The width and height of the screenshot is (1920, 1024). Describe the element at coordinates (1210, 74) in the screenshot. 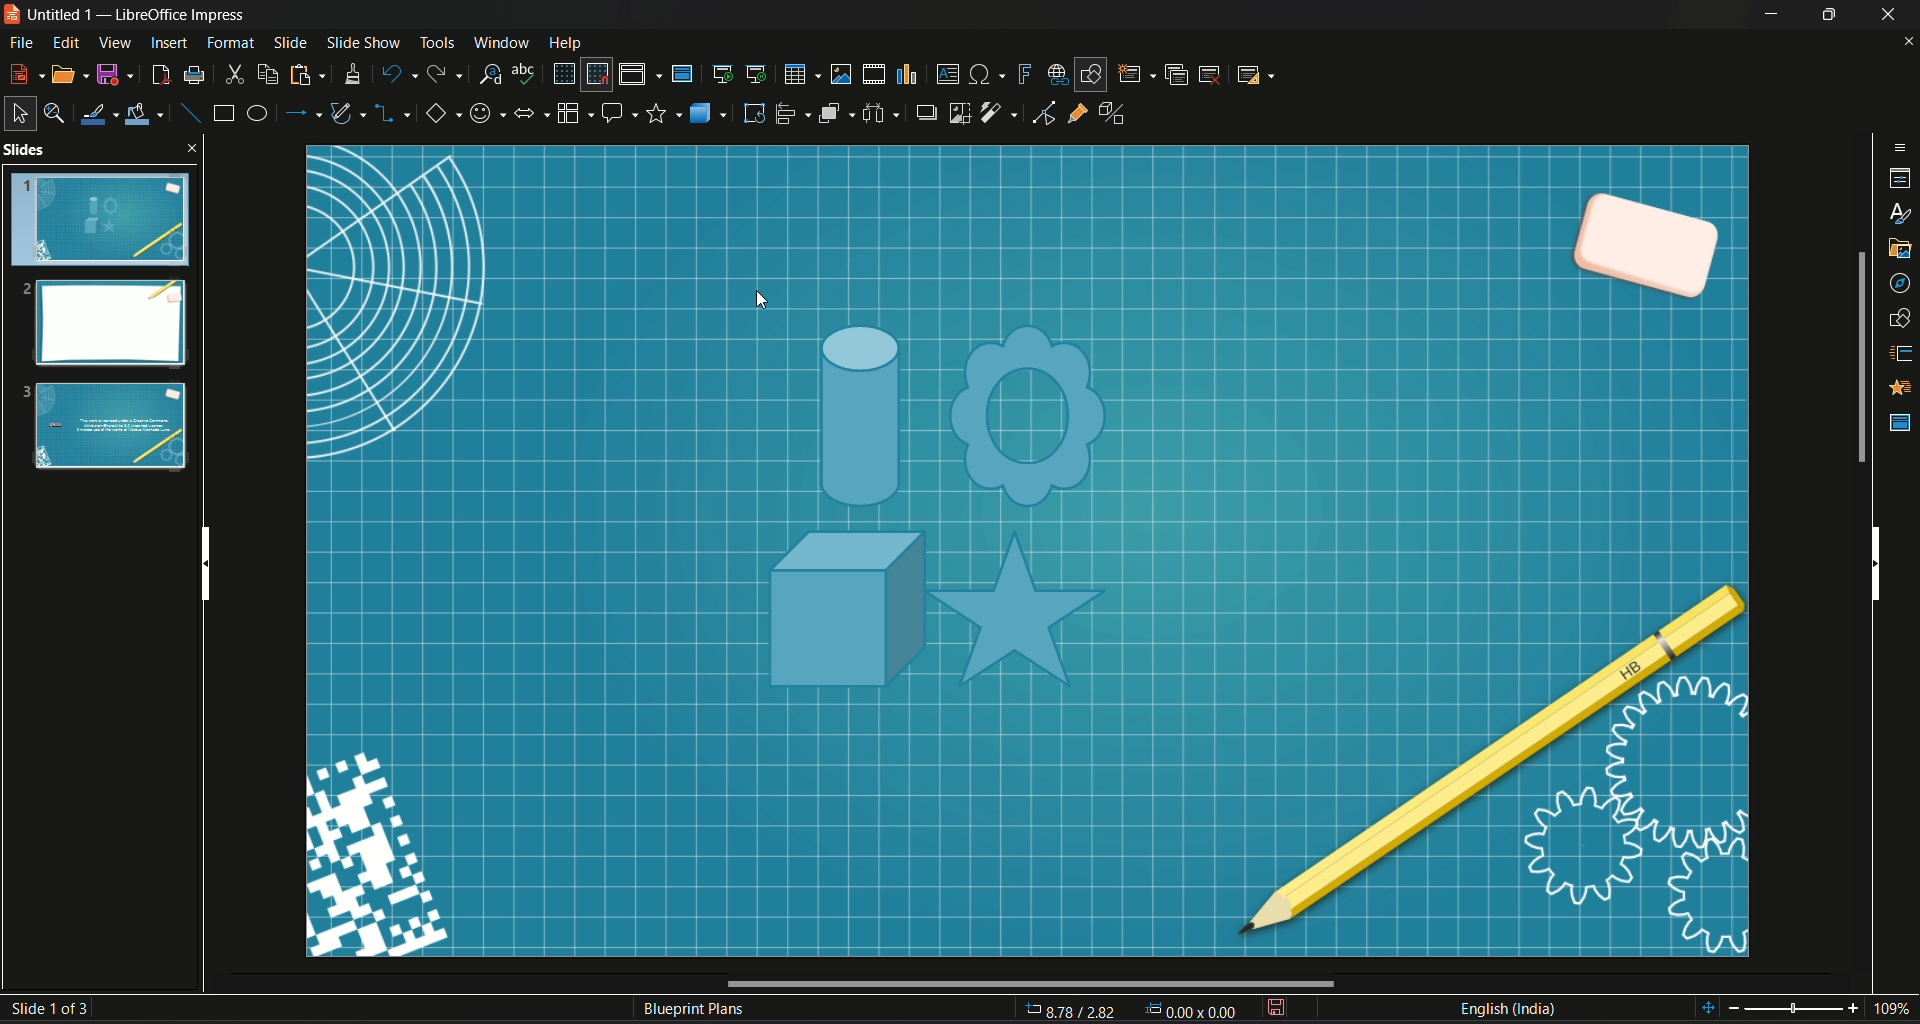

I see `delete slide` at that location.